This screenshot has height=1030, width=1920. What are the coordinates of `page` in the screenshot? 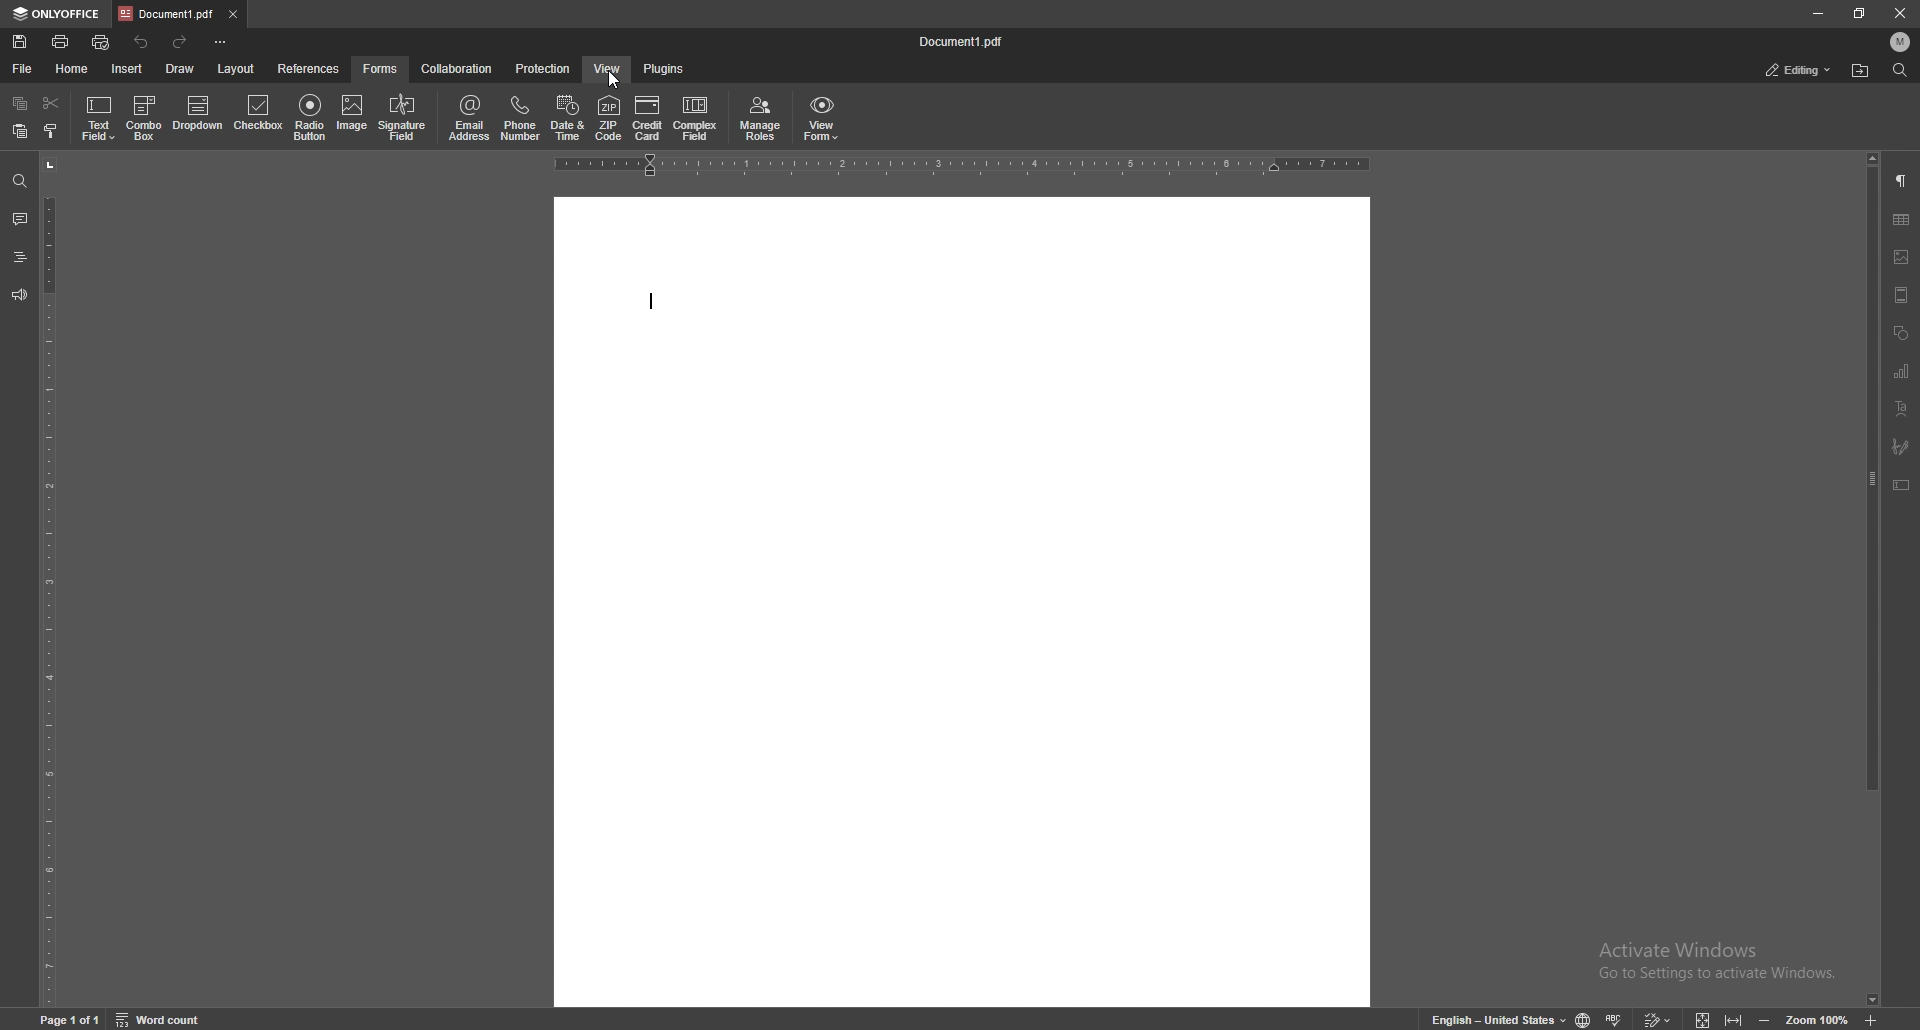 It's located at (72, 1019).